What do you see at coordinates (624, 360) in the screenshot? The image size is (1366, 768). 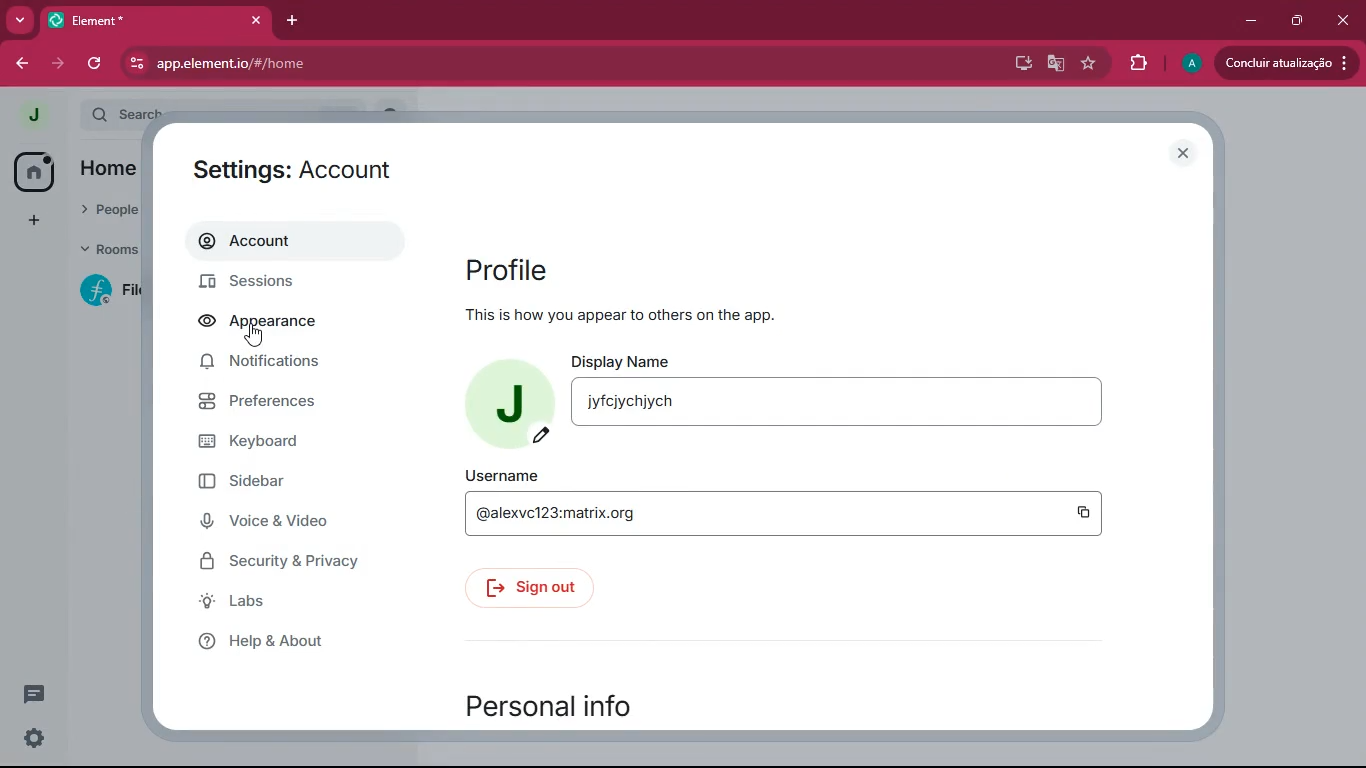 I see `Display Name` at bounding box center [624, 360].